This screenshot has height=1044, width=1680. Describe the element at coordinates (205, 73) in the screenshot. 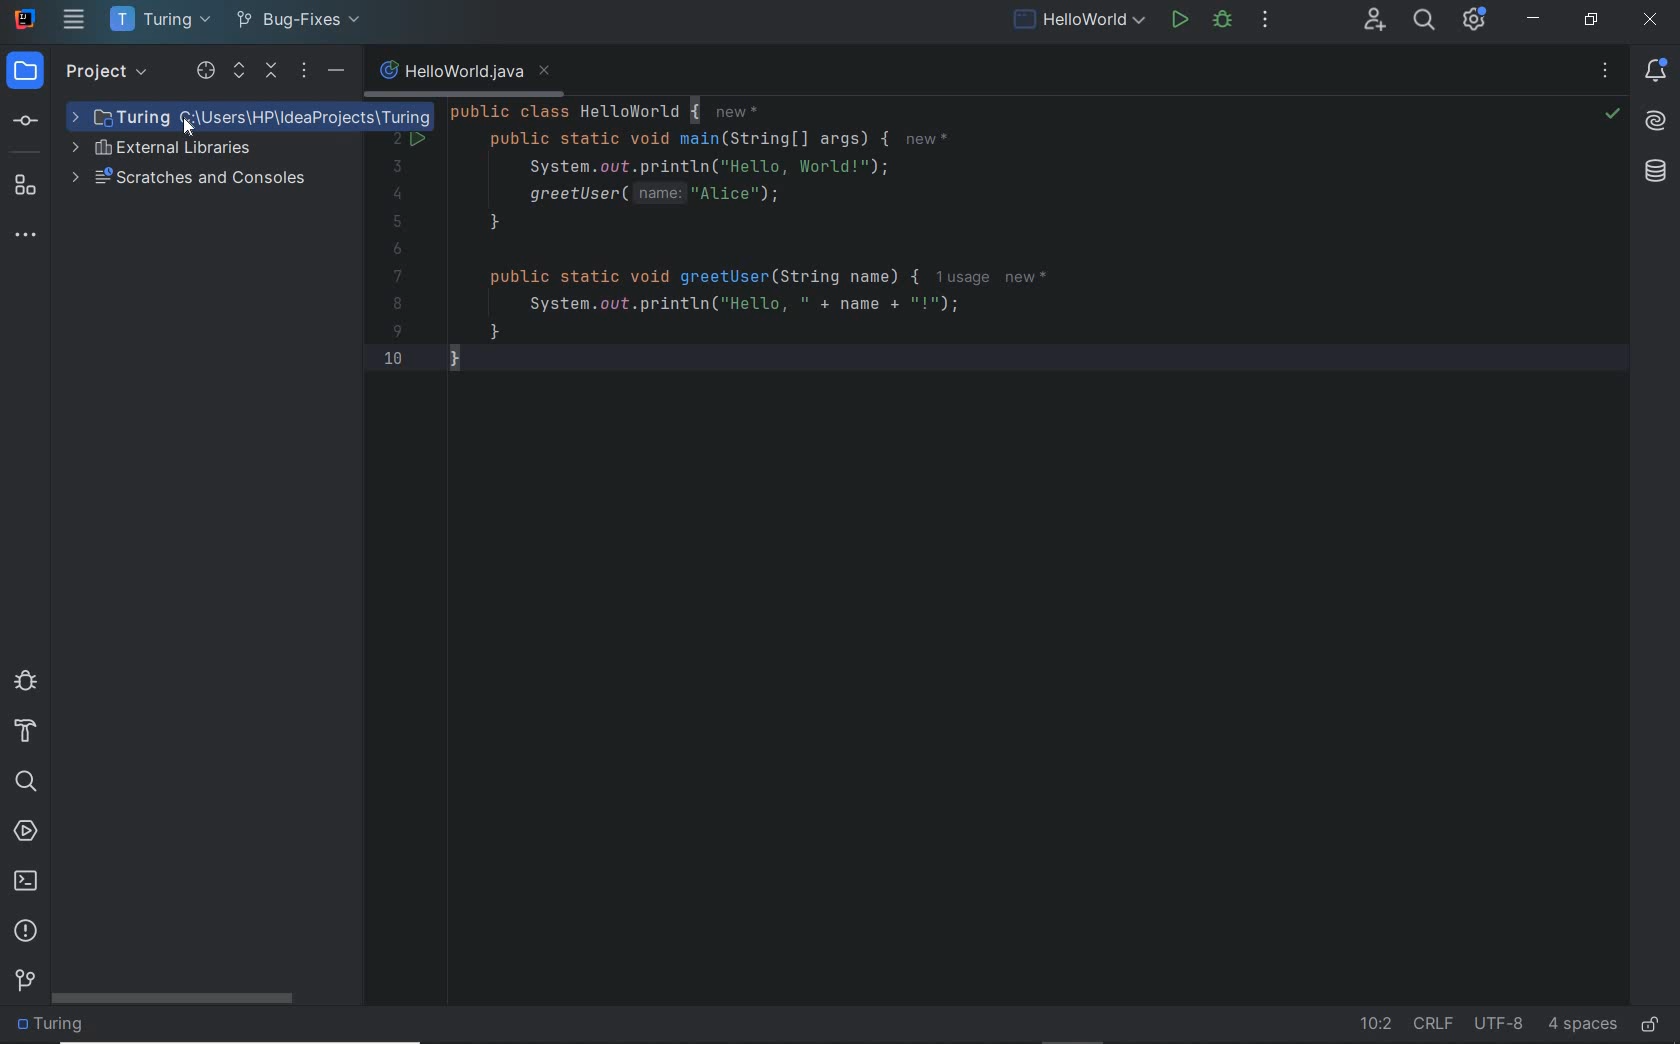

I see `select opened file` at that location.